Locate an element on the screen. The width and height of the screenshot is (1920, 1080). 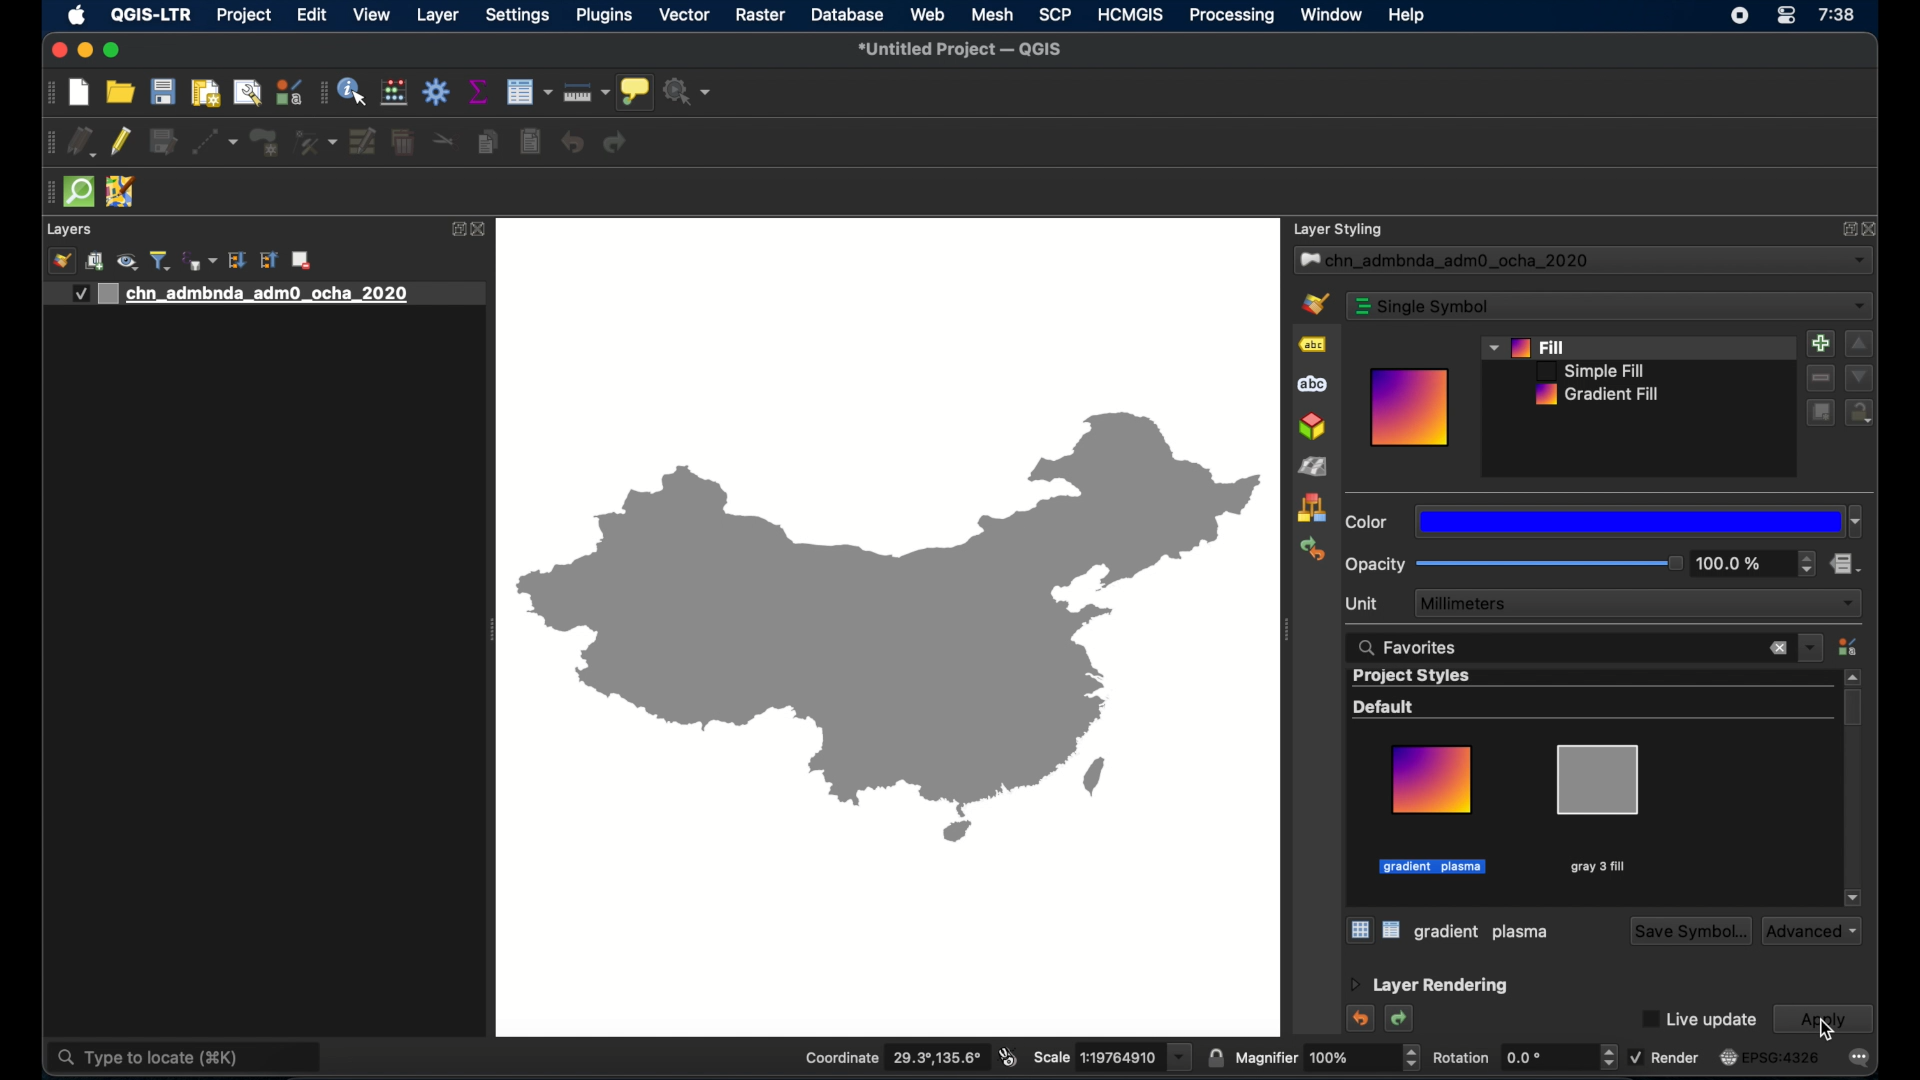
expand is located at coordinates (457, 228).